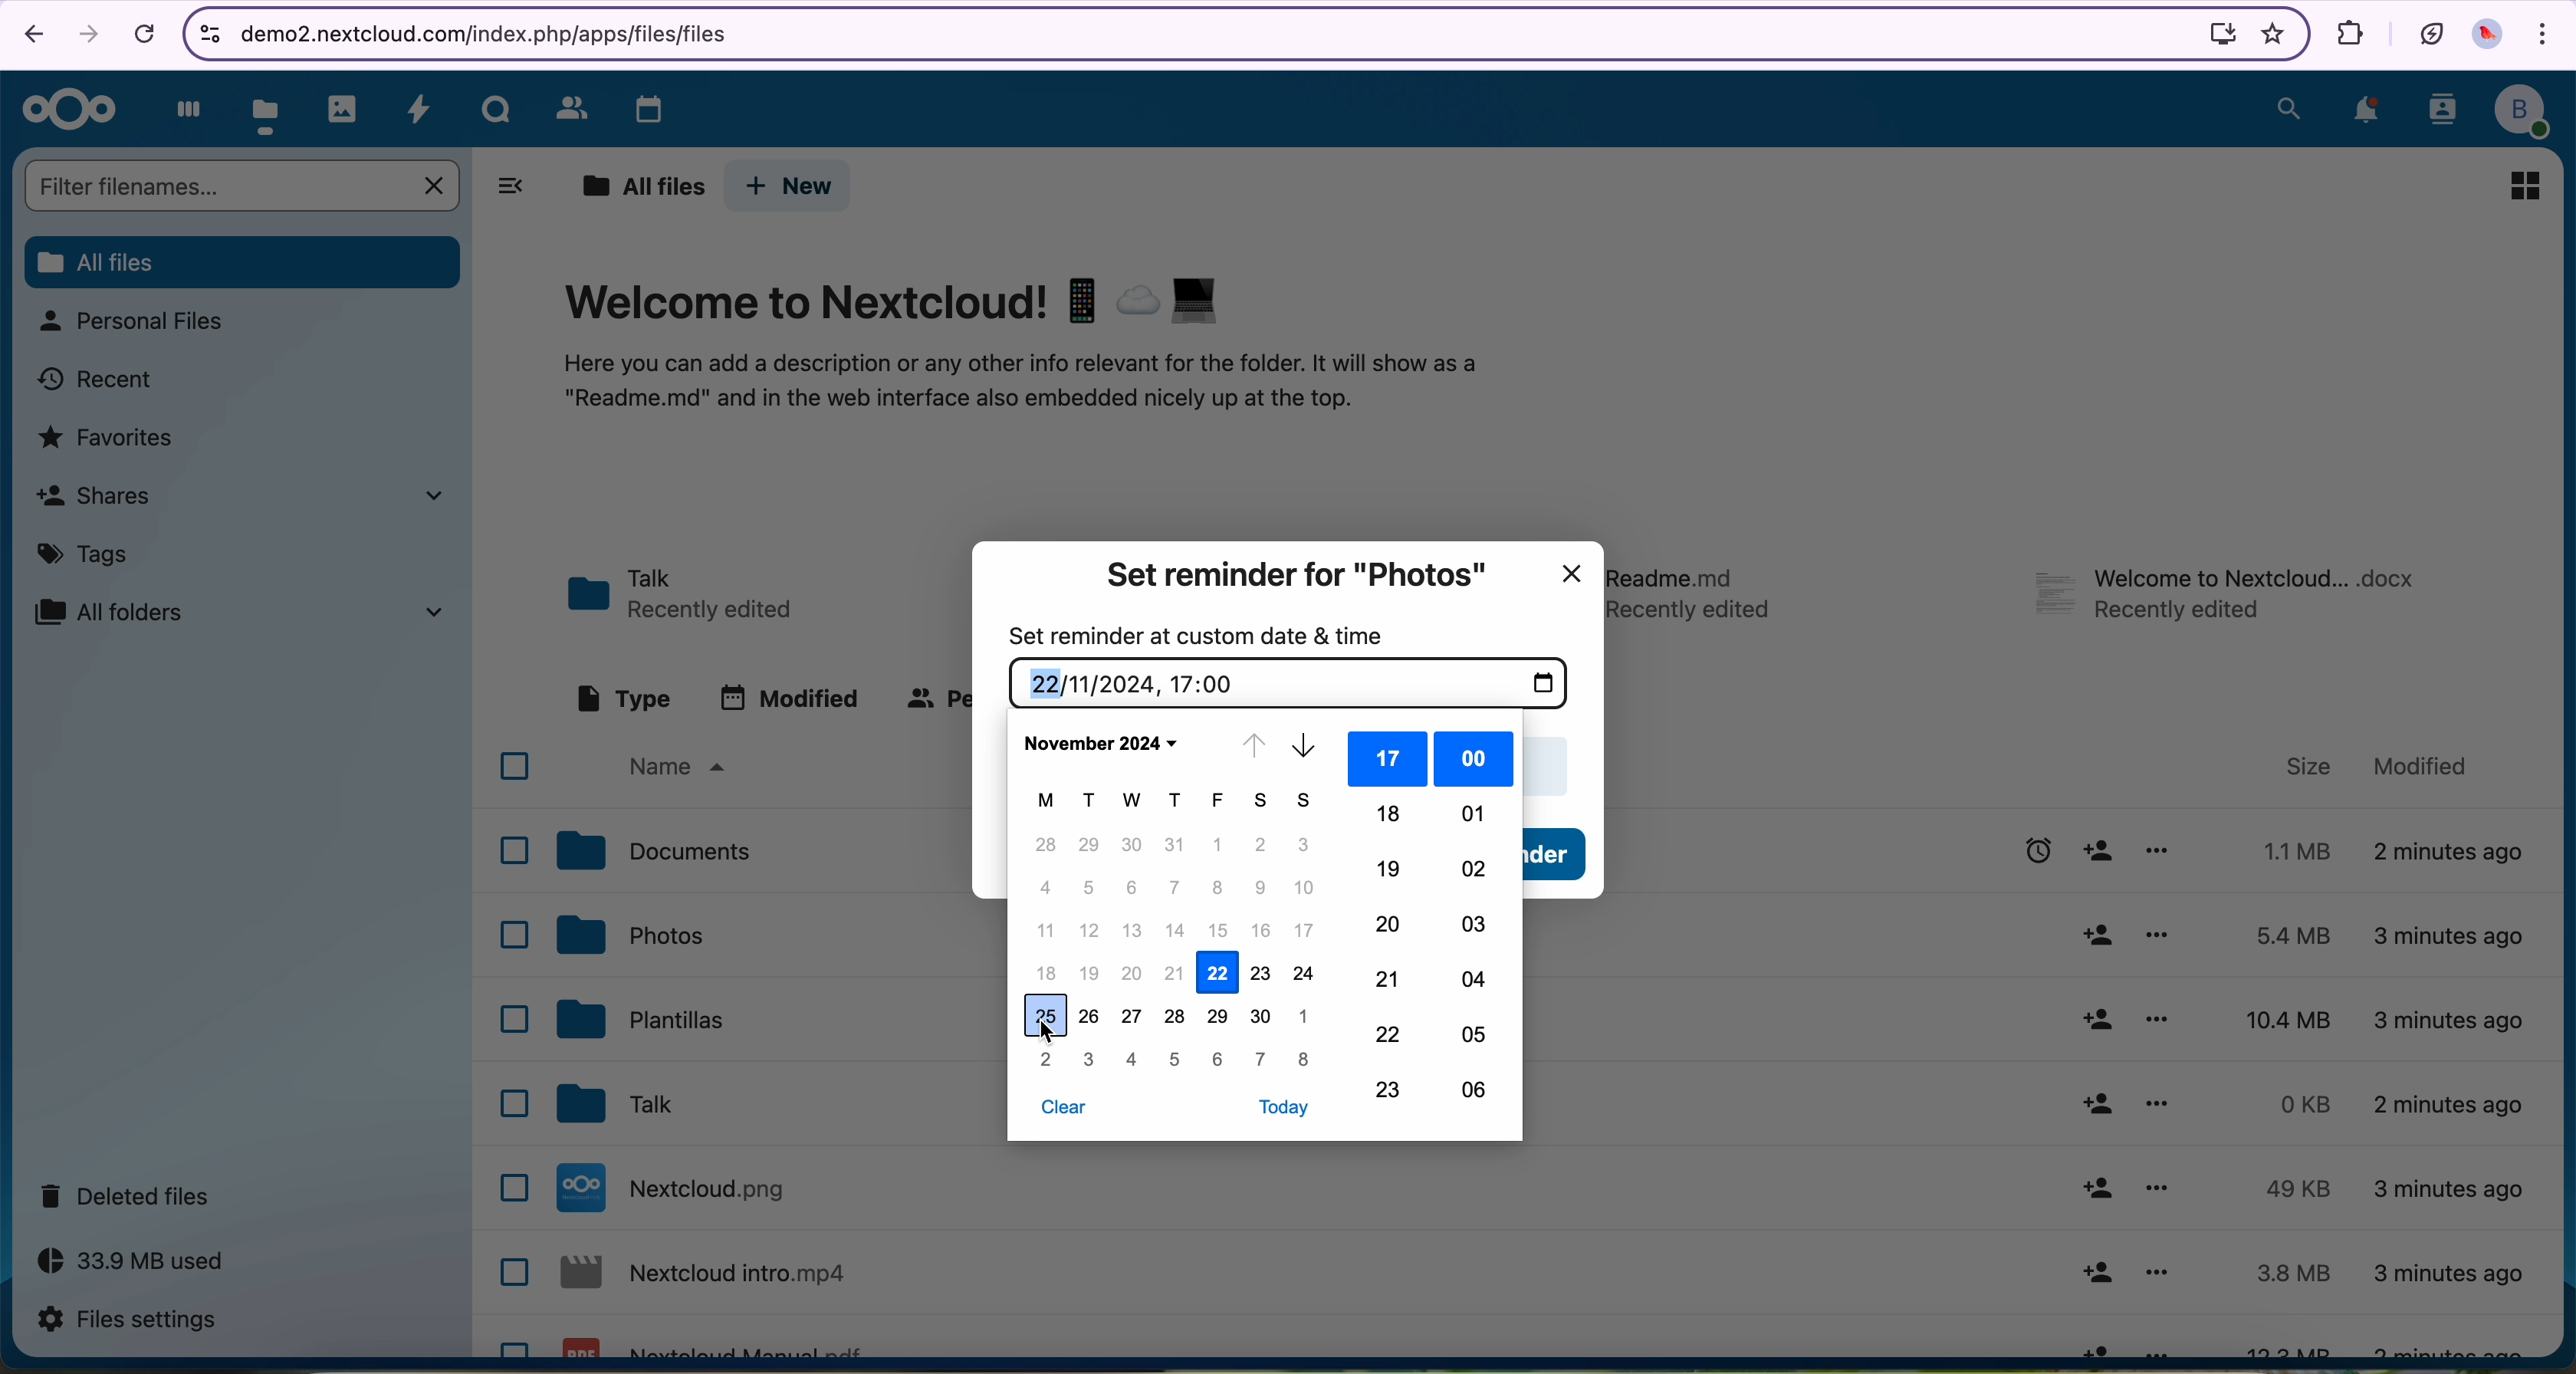 The height and width of the screenshot is (1374, 2576). I want to click on type, so click(621, 697).